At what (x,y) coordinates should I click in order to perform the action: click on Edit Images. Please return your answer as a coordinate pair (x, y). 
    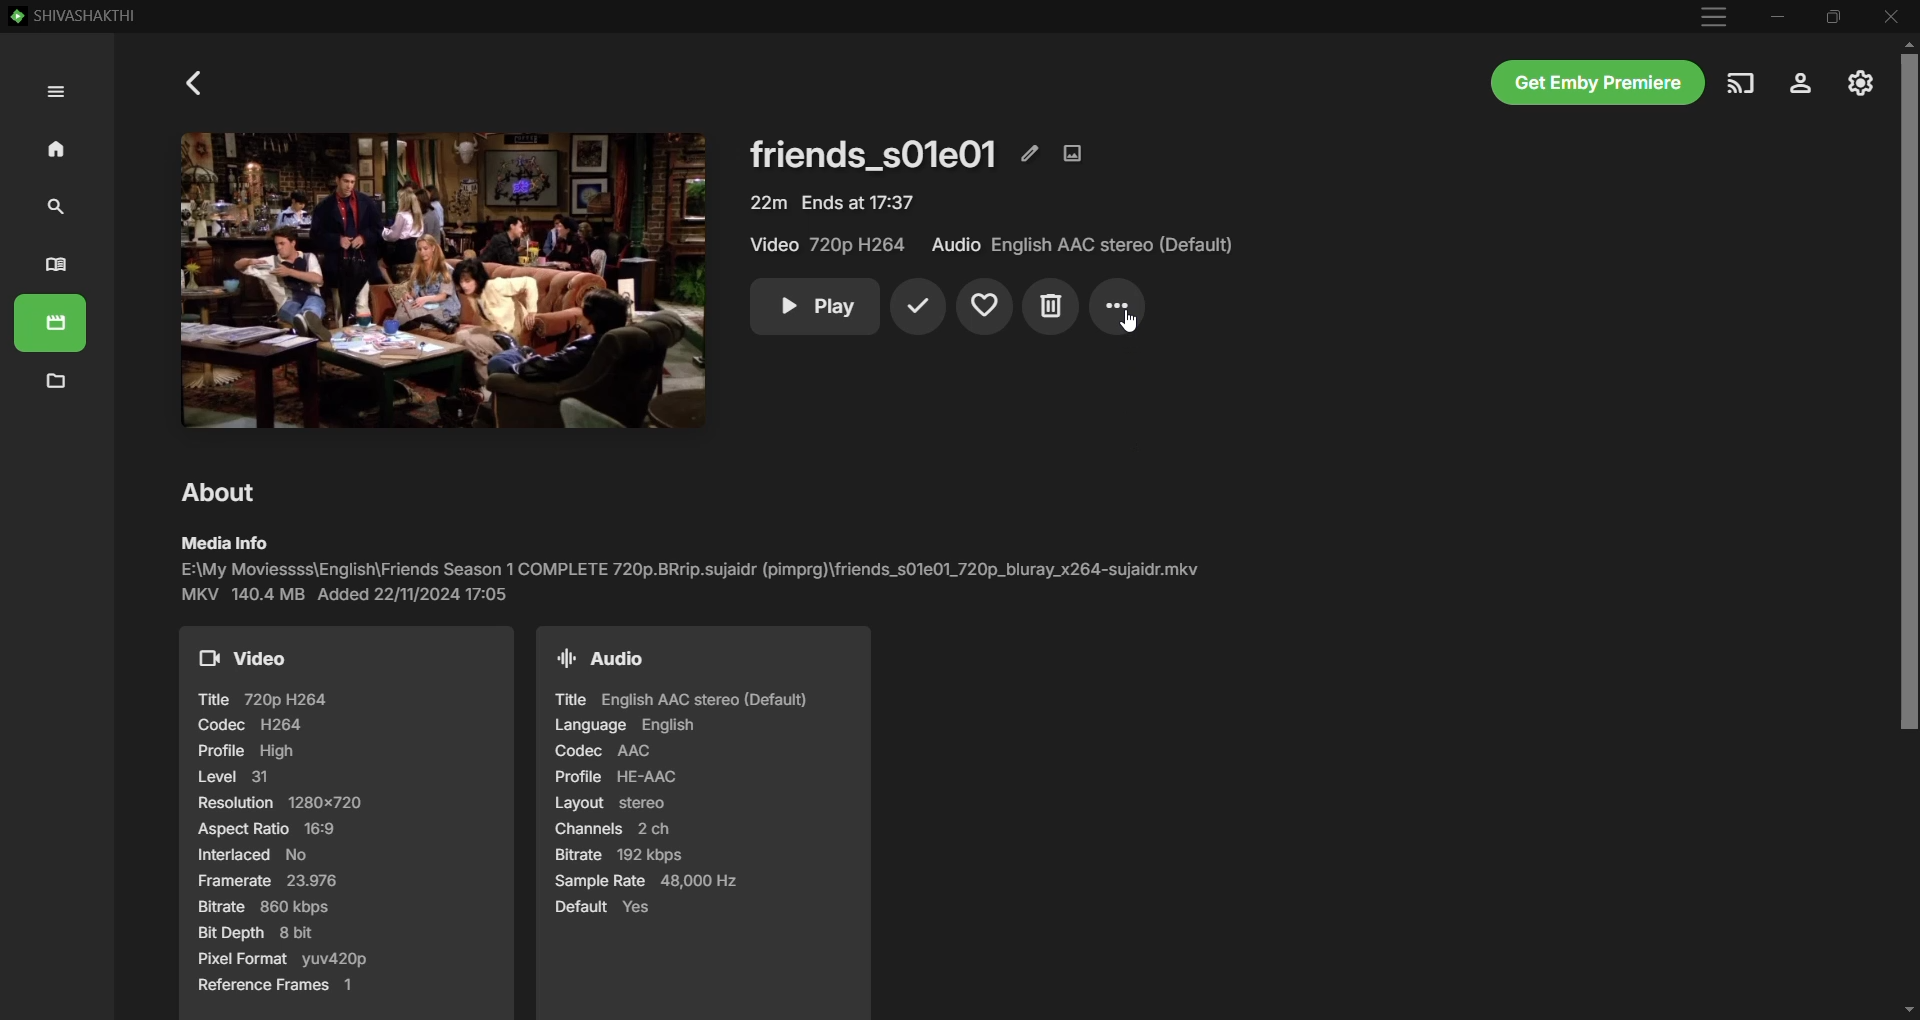
    Looking at the image, I should click on (1075, 152).